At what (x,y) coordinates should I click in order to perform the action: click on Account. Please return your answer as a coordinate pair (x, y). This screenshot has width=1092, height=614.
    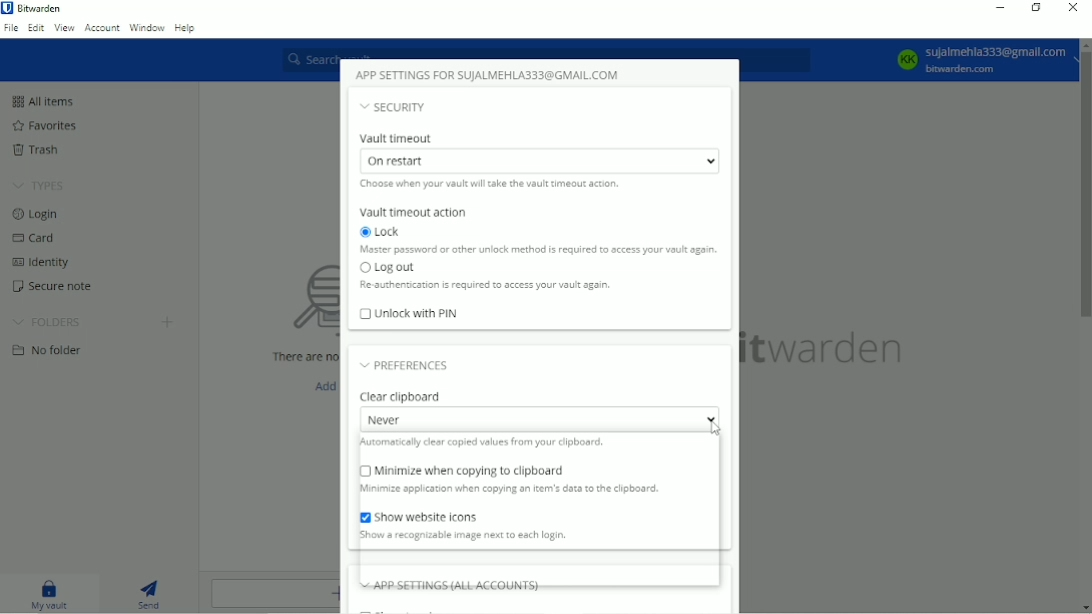
    Looking at the image, I should click on (103, 29).